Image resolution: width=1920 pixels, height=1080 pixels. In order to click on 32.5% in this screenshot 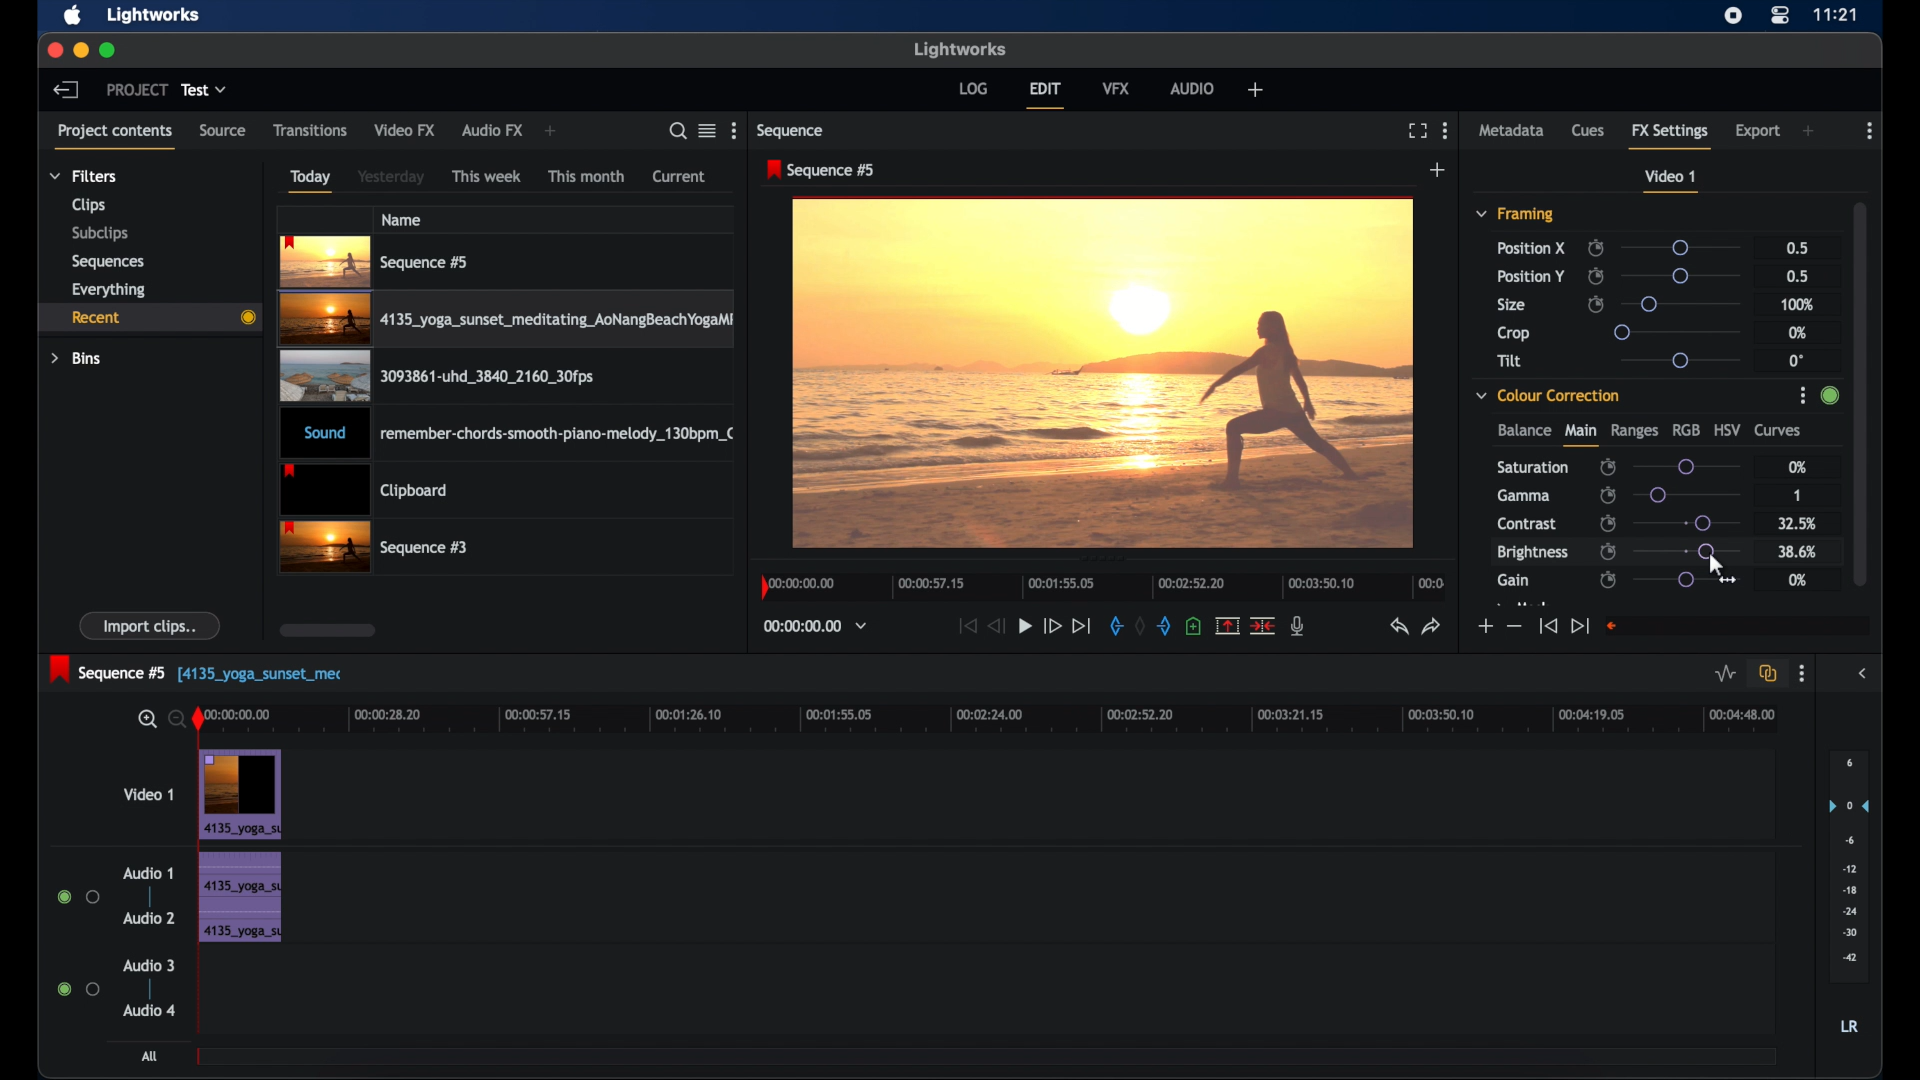, I will do `click(1799, 523)`.